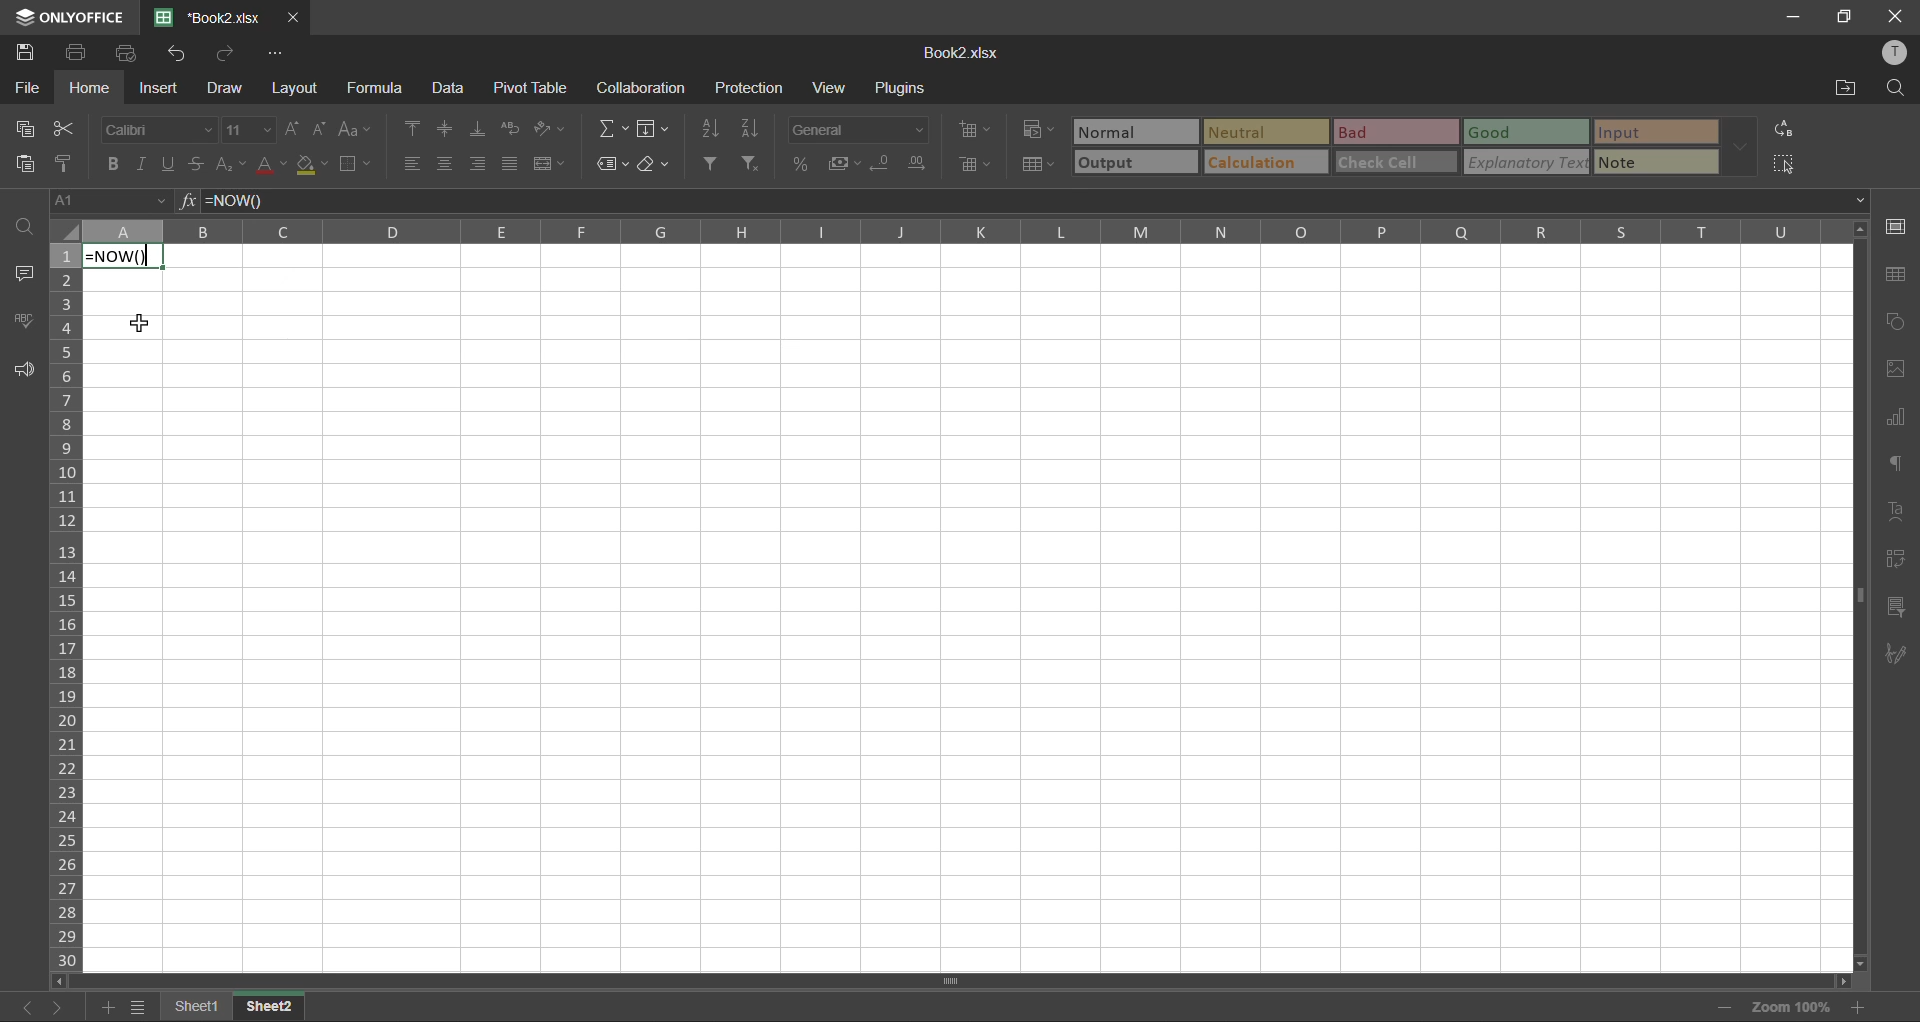  What do you see at coordinates (358, 166) in the screenshot?
I see `borders` at bounding box center [358, 166].